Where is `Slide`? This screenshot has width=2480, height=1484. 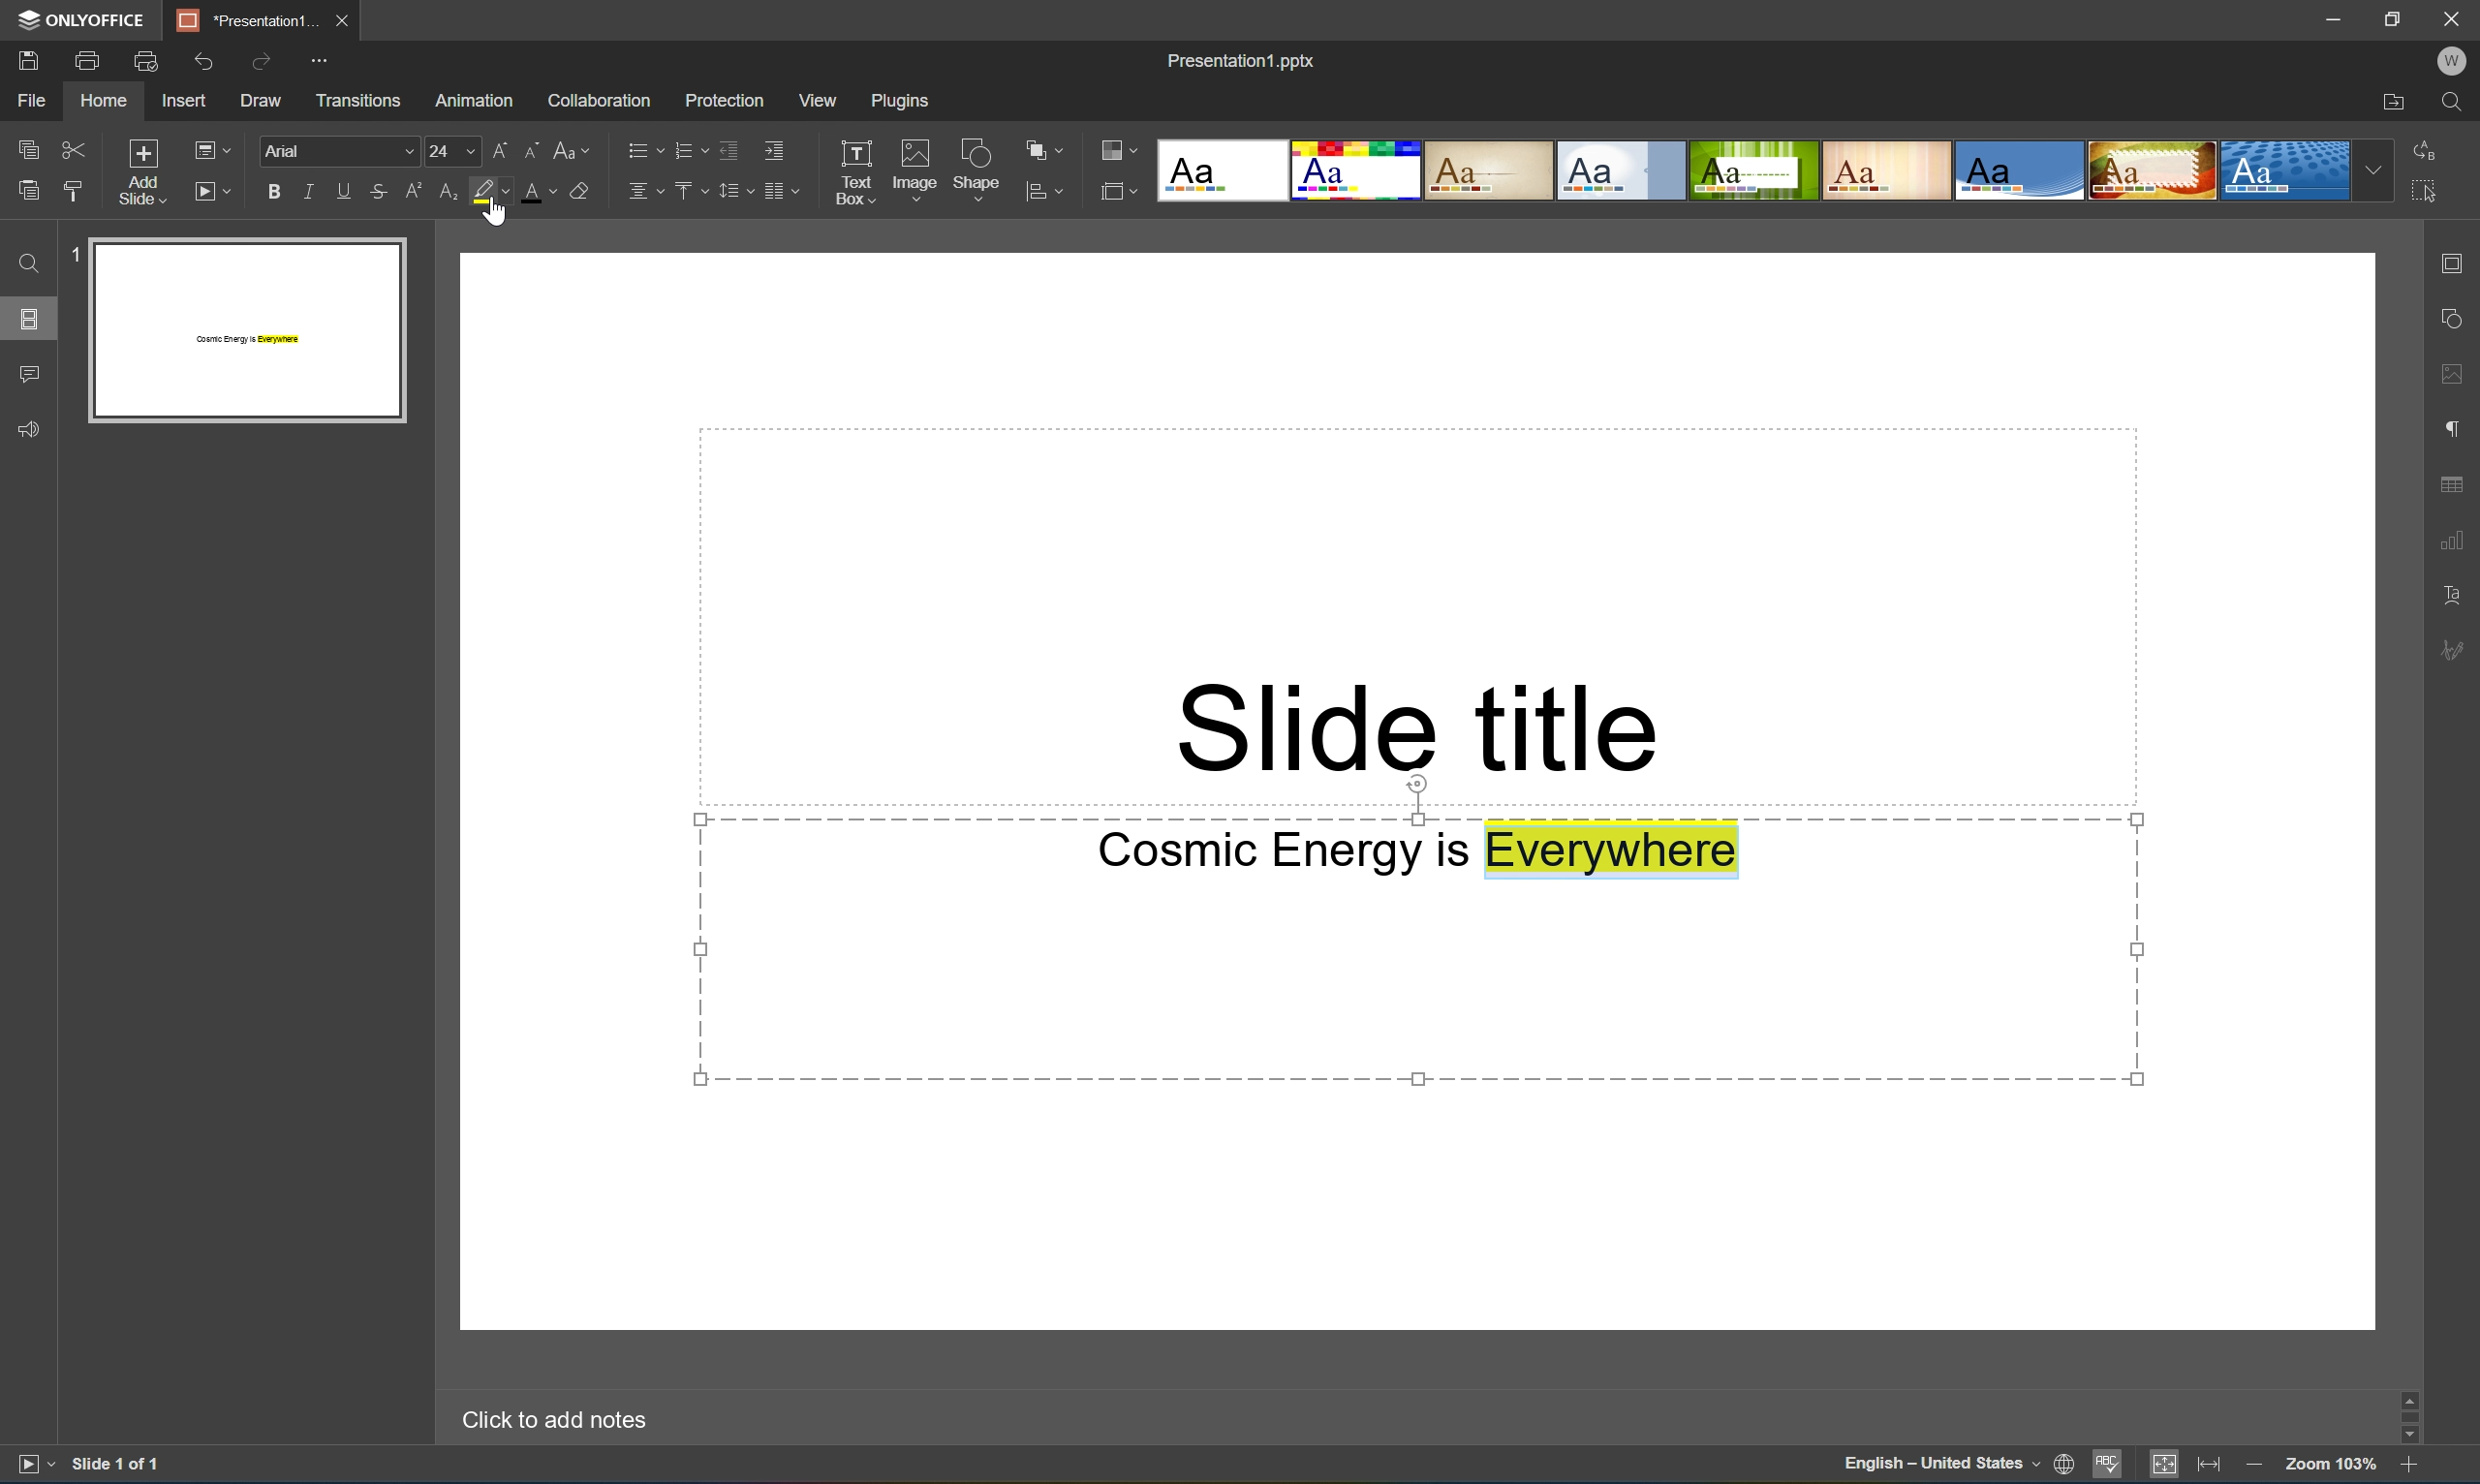
Slide is located at coordinates (247, 331).